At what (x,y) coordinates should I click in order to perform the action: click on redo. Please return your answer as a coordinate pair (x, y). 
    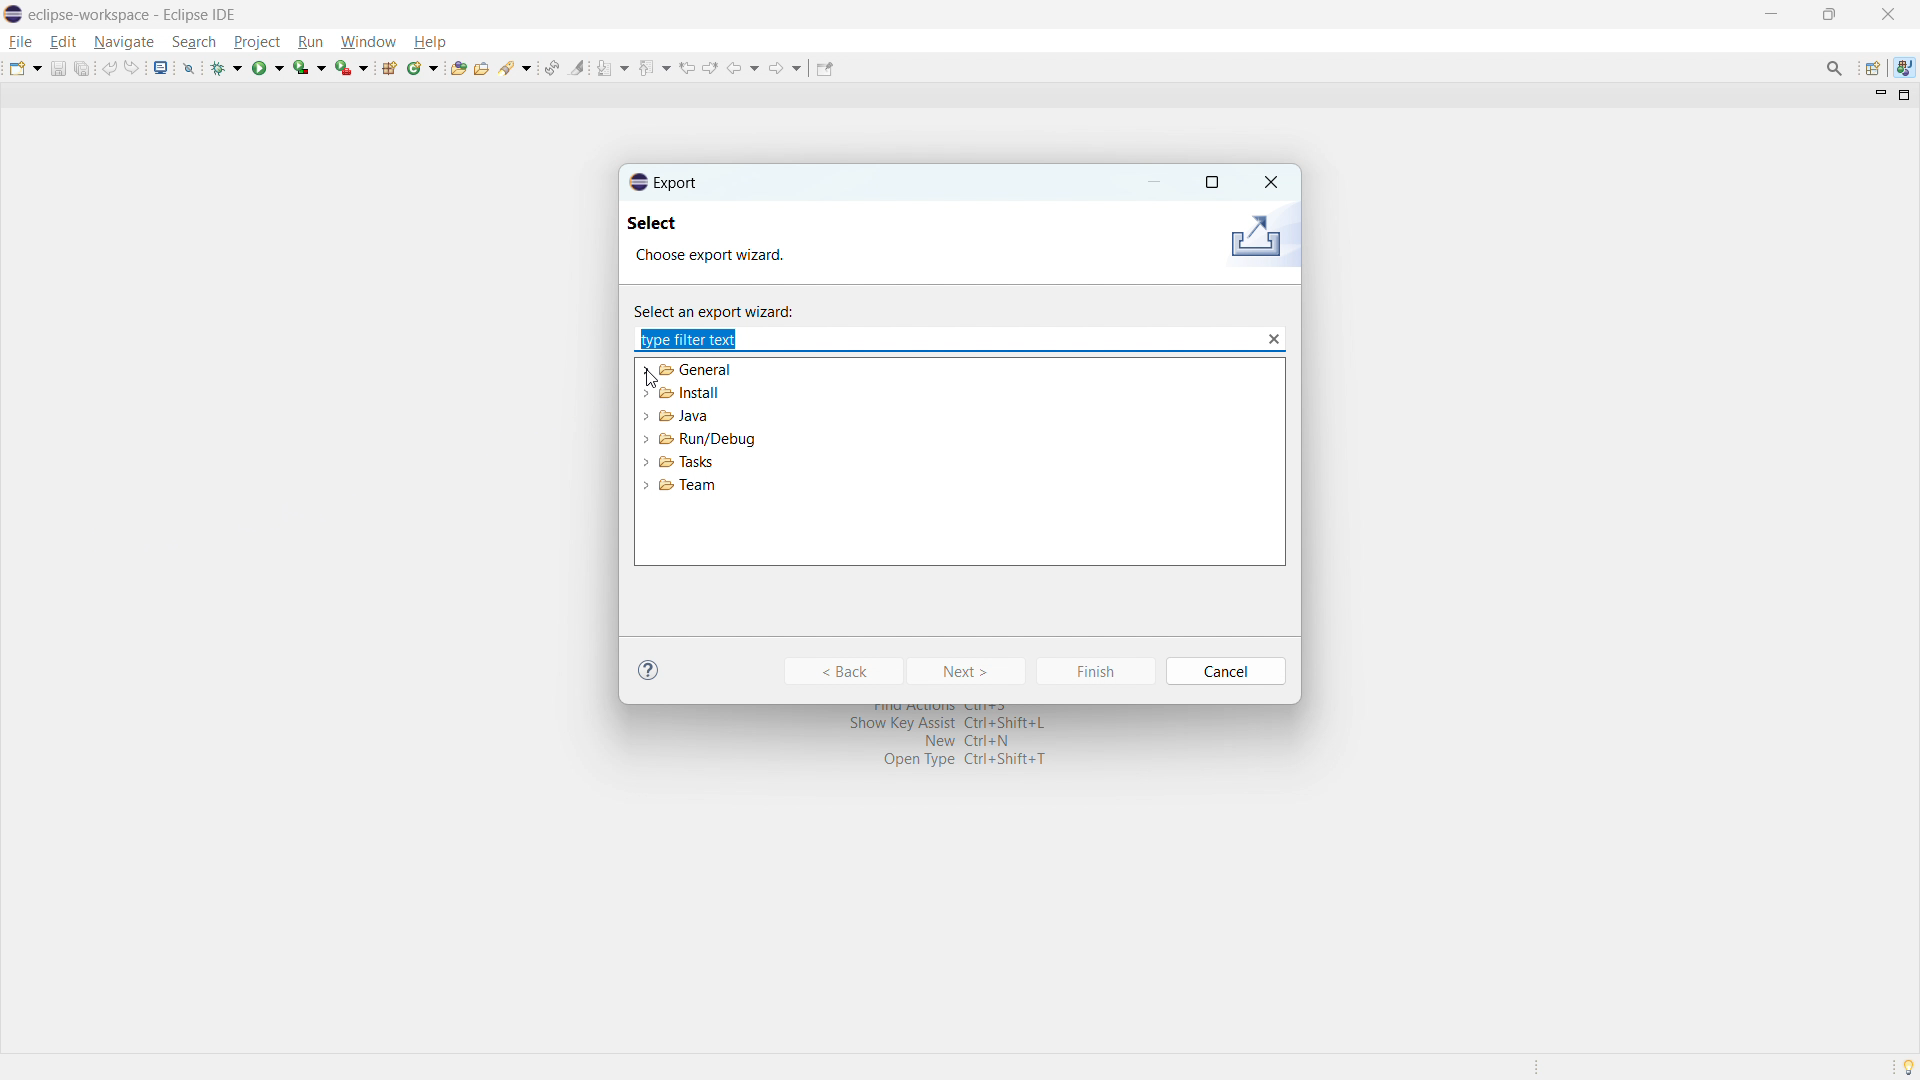
    Looking at the image, I should click on (132, 68).